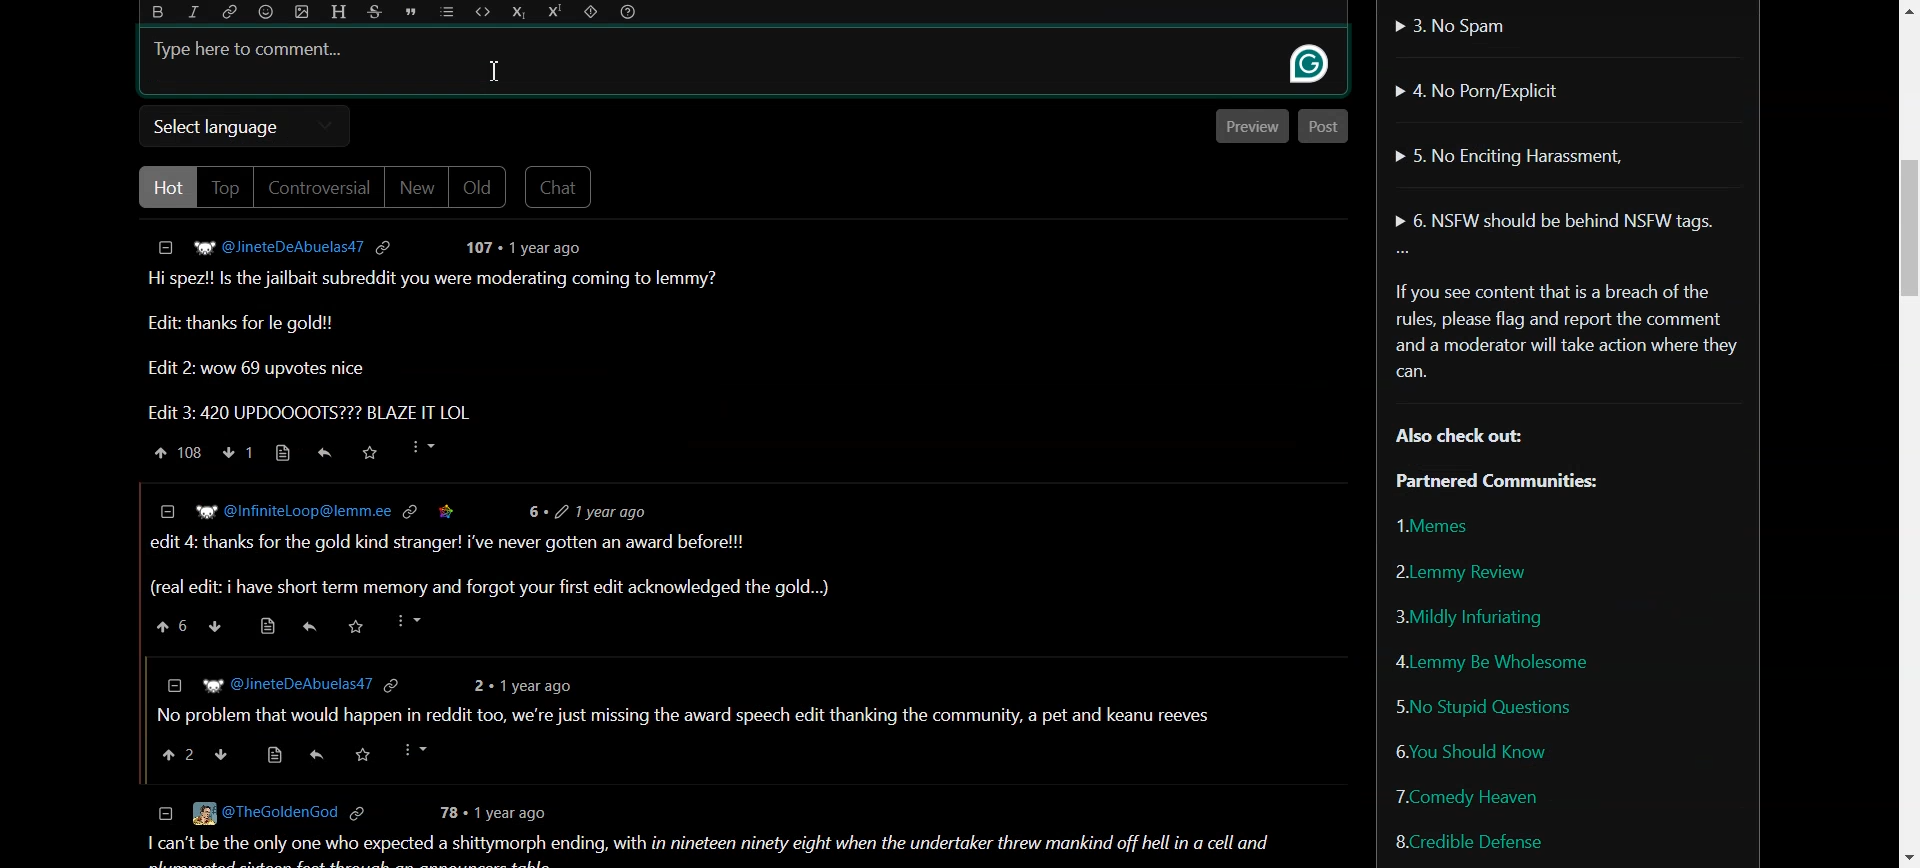 This screenshot has height=868, width=1920. What do you see at coordinates (159, 12) in the screenshot?
I see `Bold` at bounding box center [159, 12].